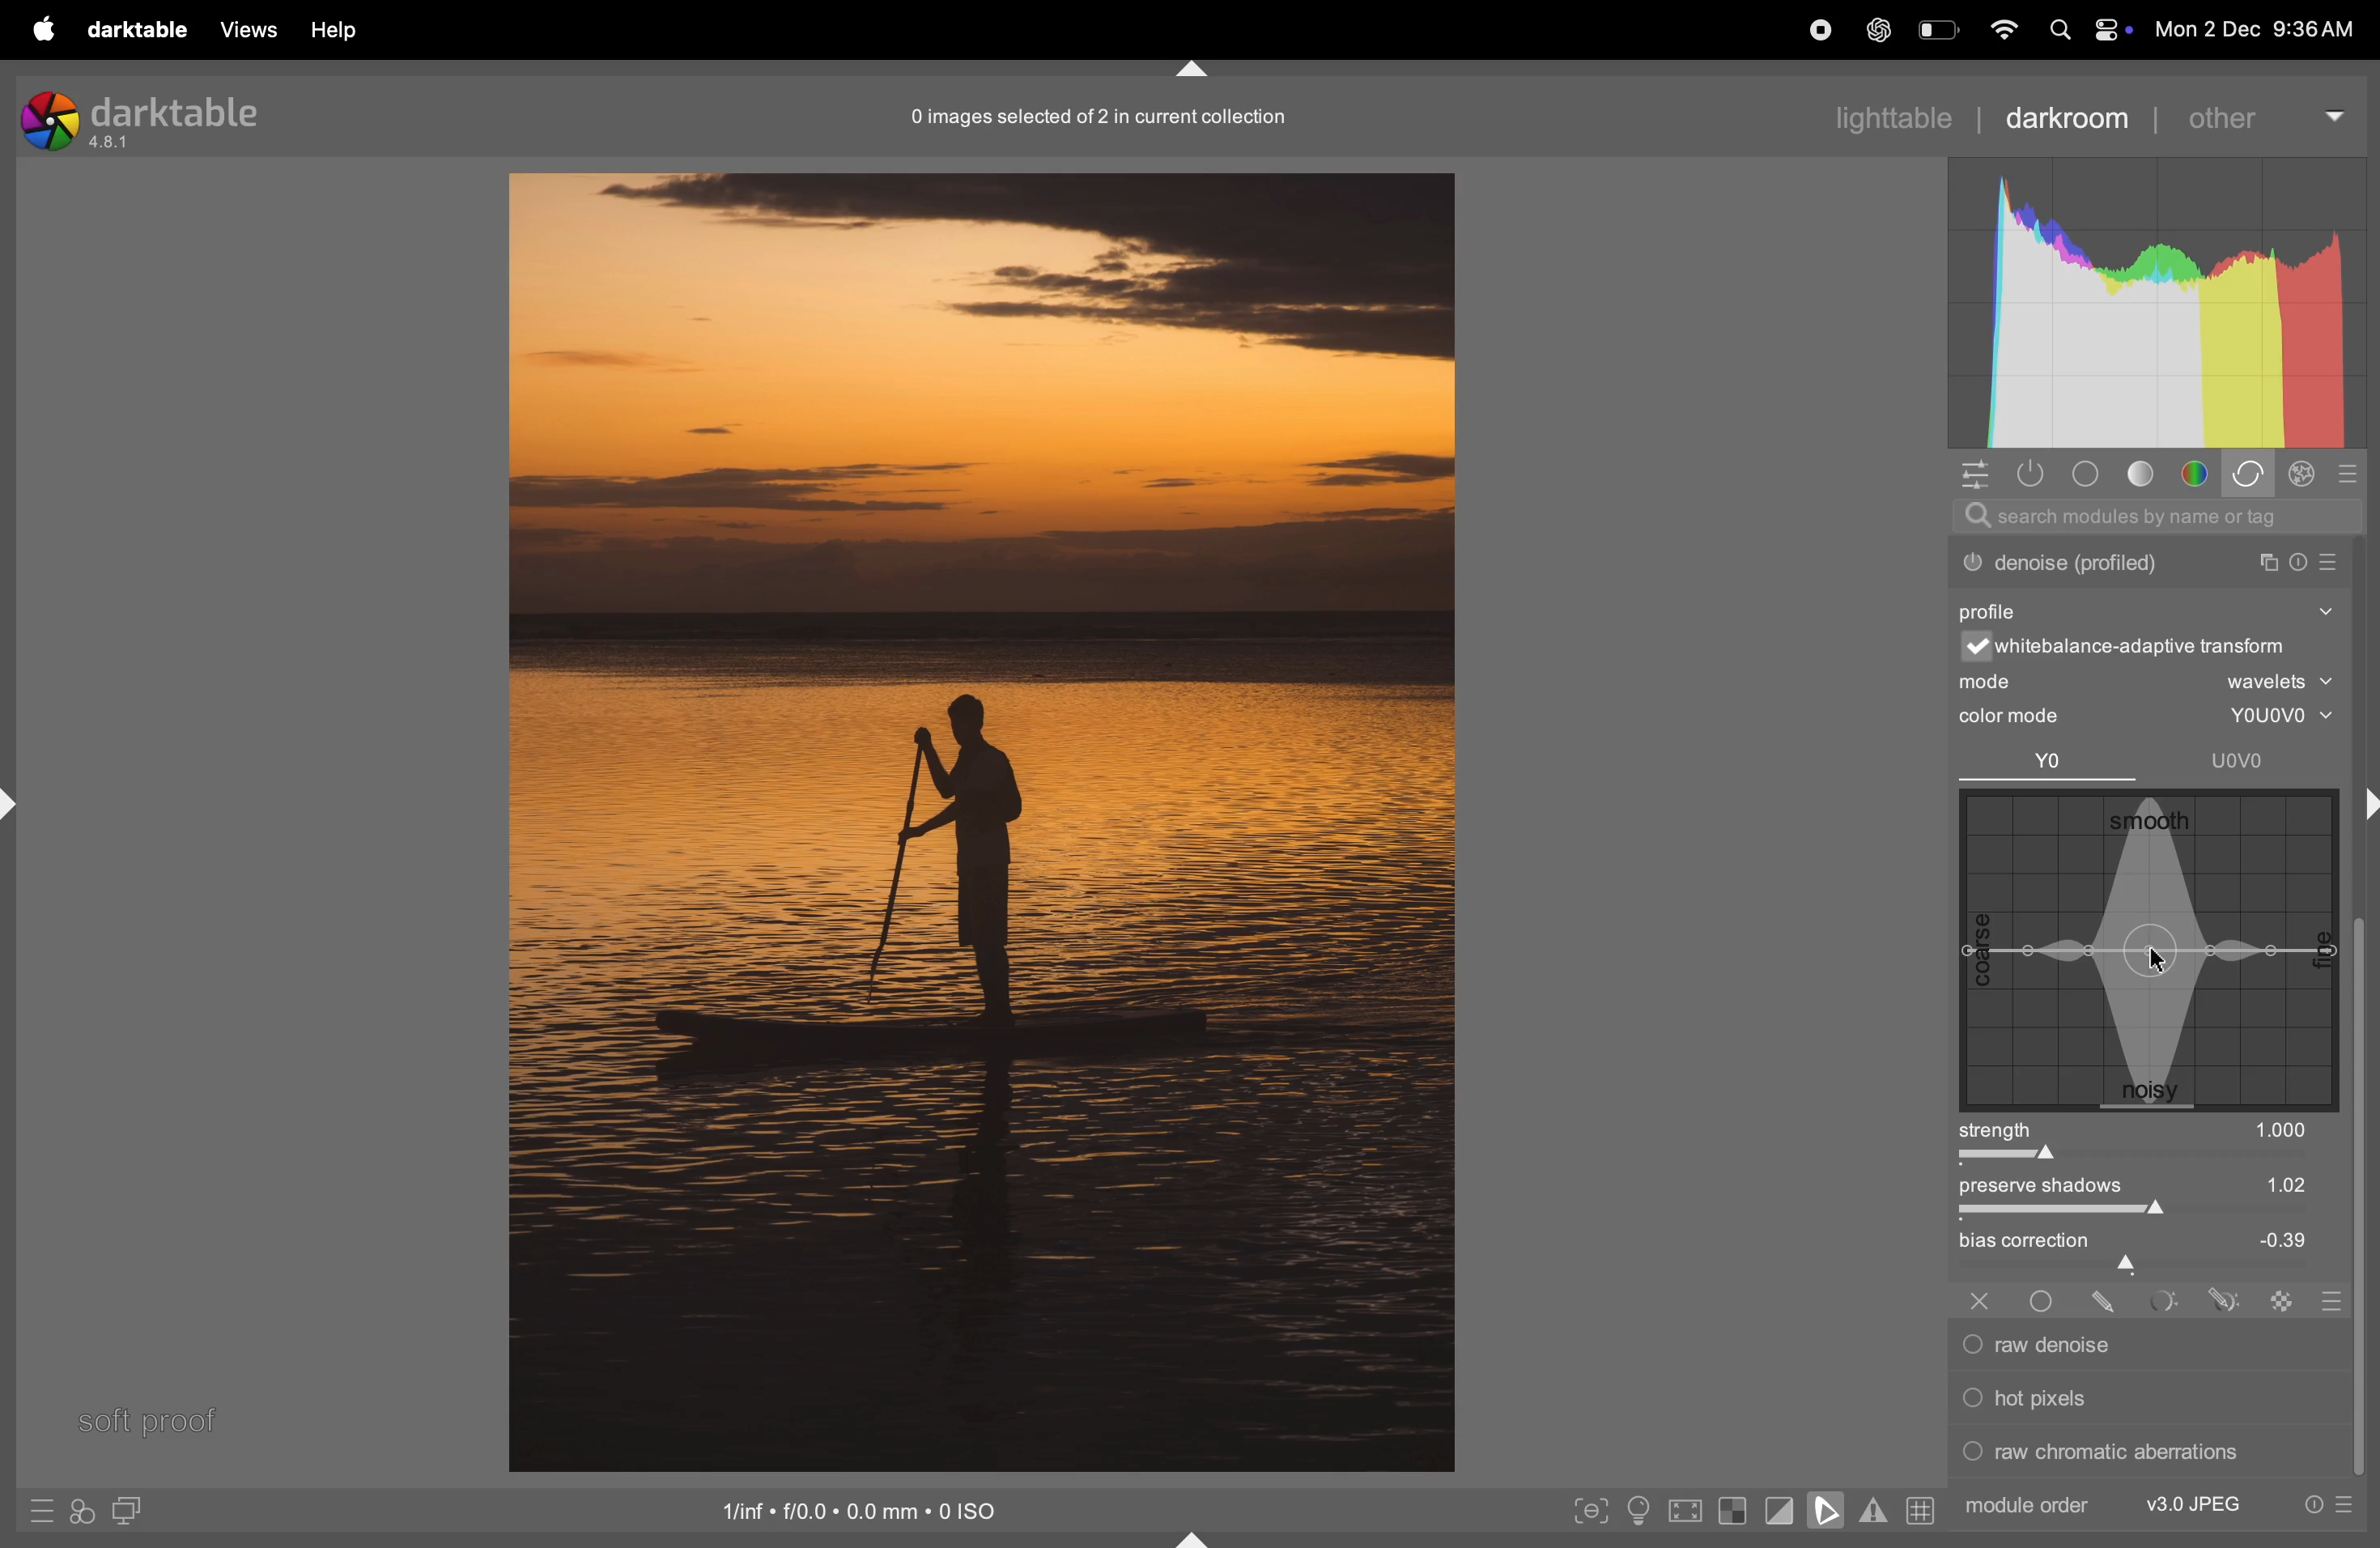 The image size is (2380, 1548). Describe the element at coordinates (865, 1509) in the screenshot. I see `iso` at that location.